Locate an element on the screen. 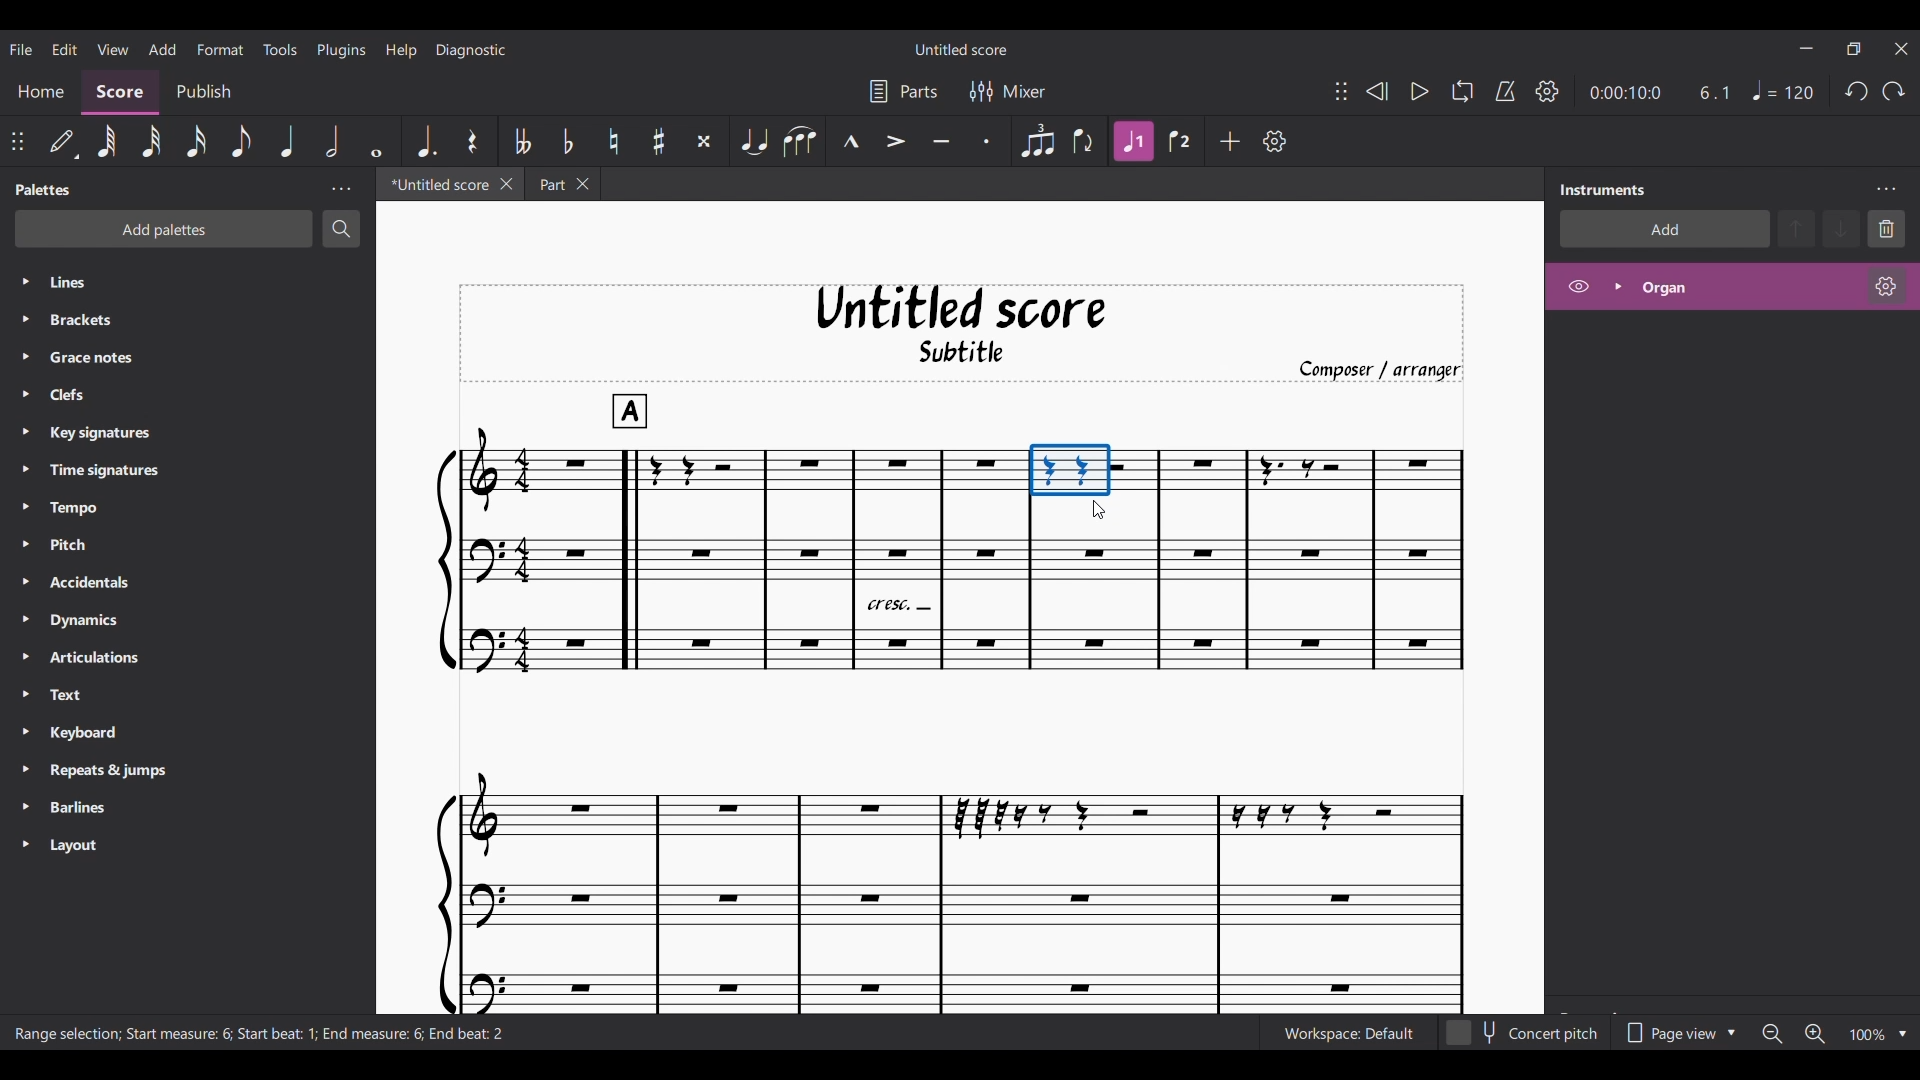 Image resolution: width=1920 pixels, height=1080 pixels. Note selected by cursor highlighted is located at coordinates (1071, 470).